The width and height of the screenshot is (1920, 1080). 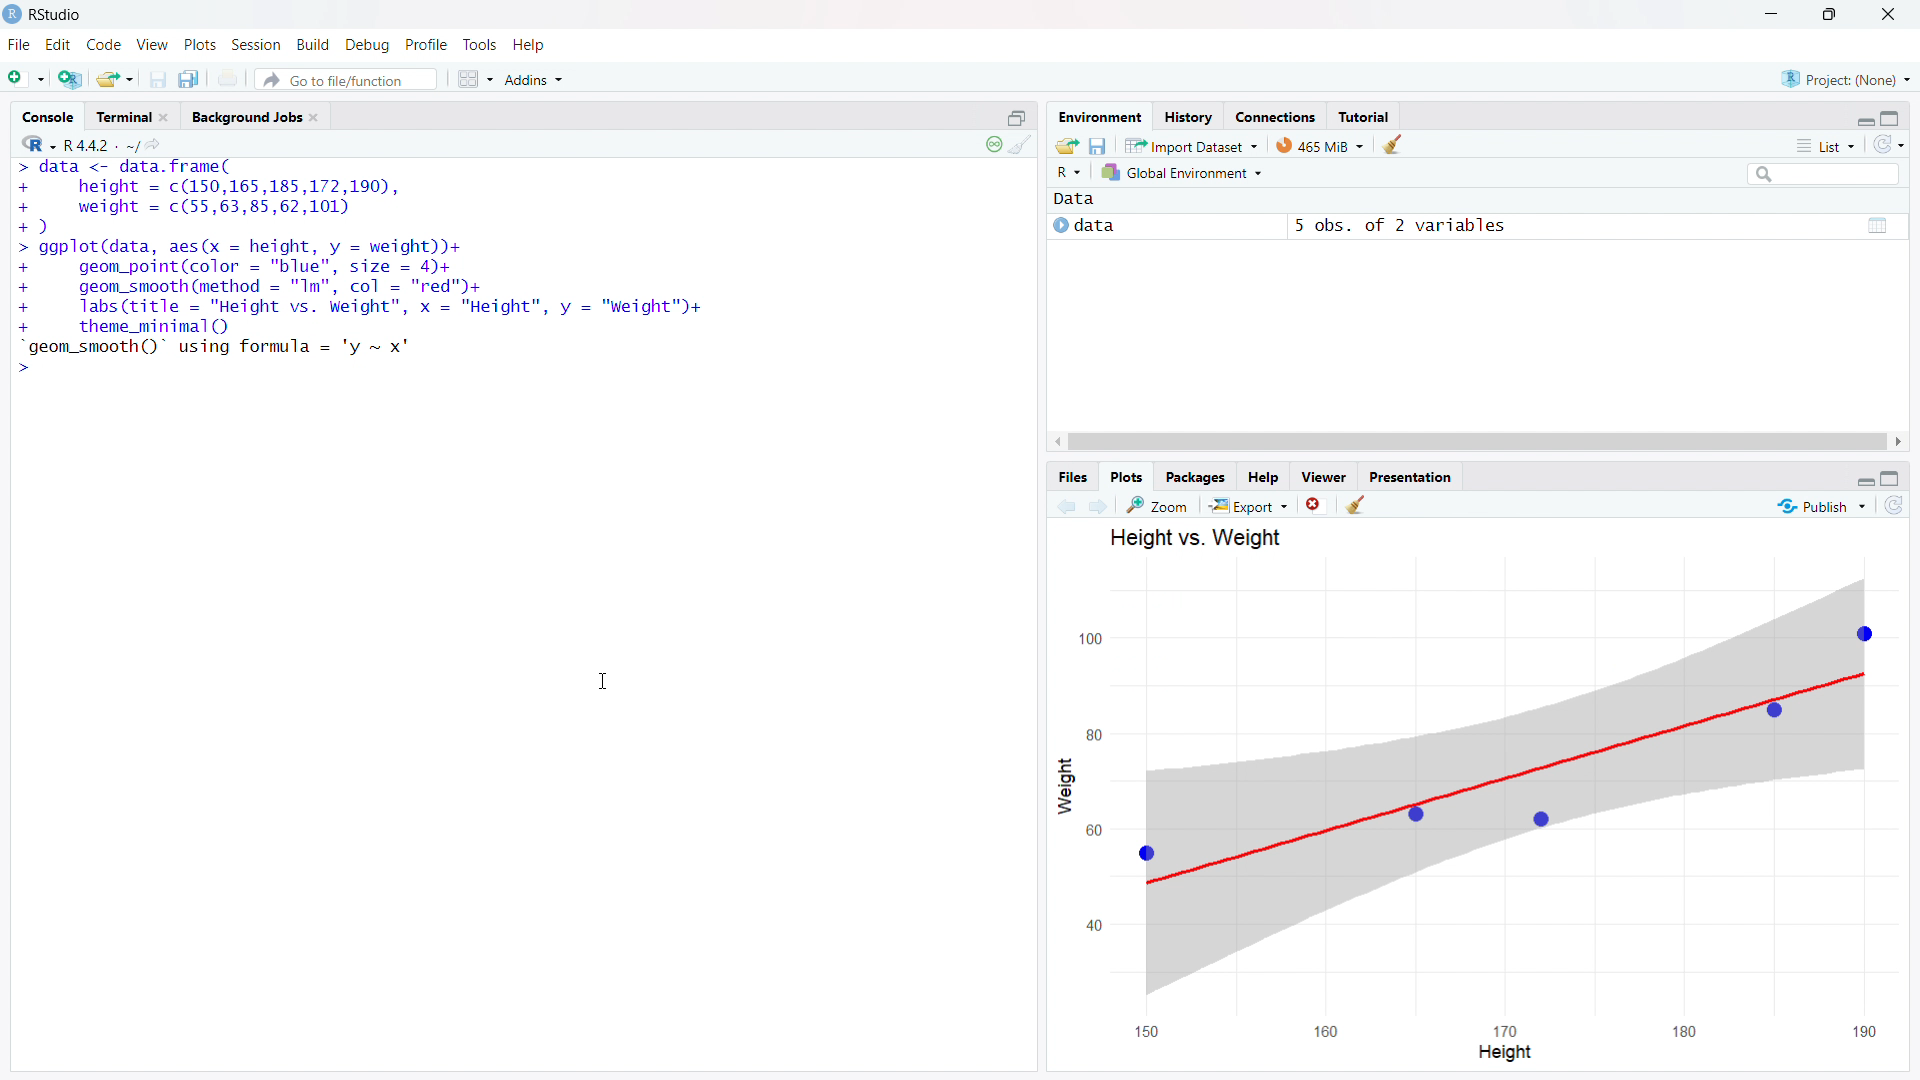 What do you see at coordinates (26, 75) in the screenshot?
I see `new file` at bounding box center [26, 75].